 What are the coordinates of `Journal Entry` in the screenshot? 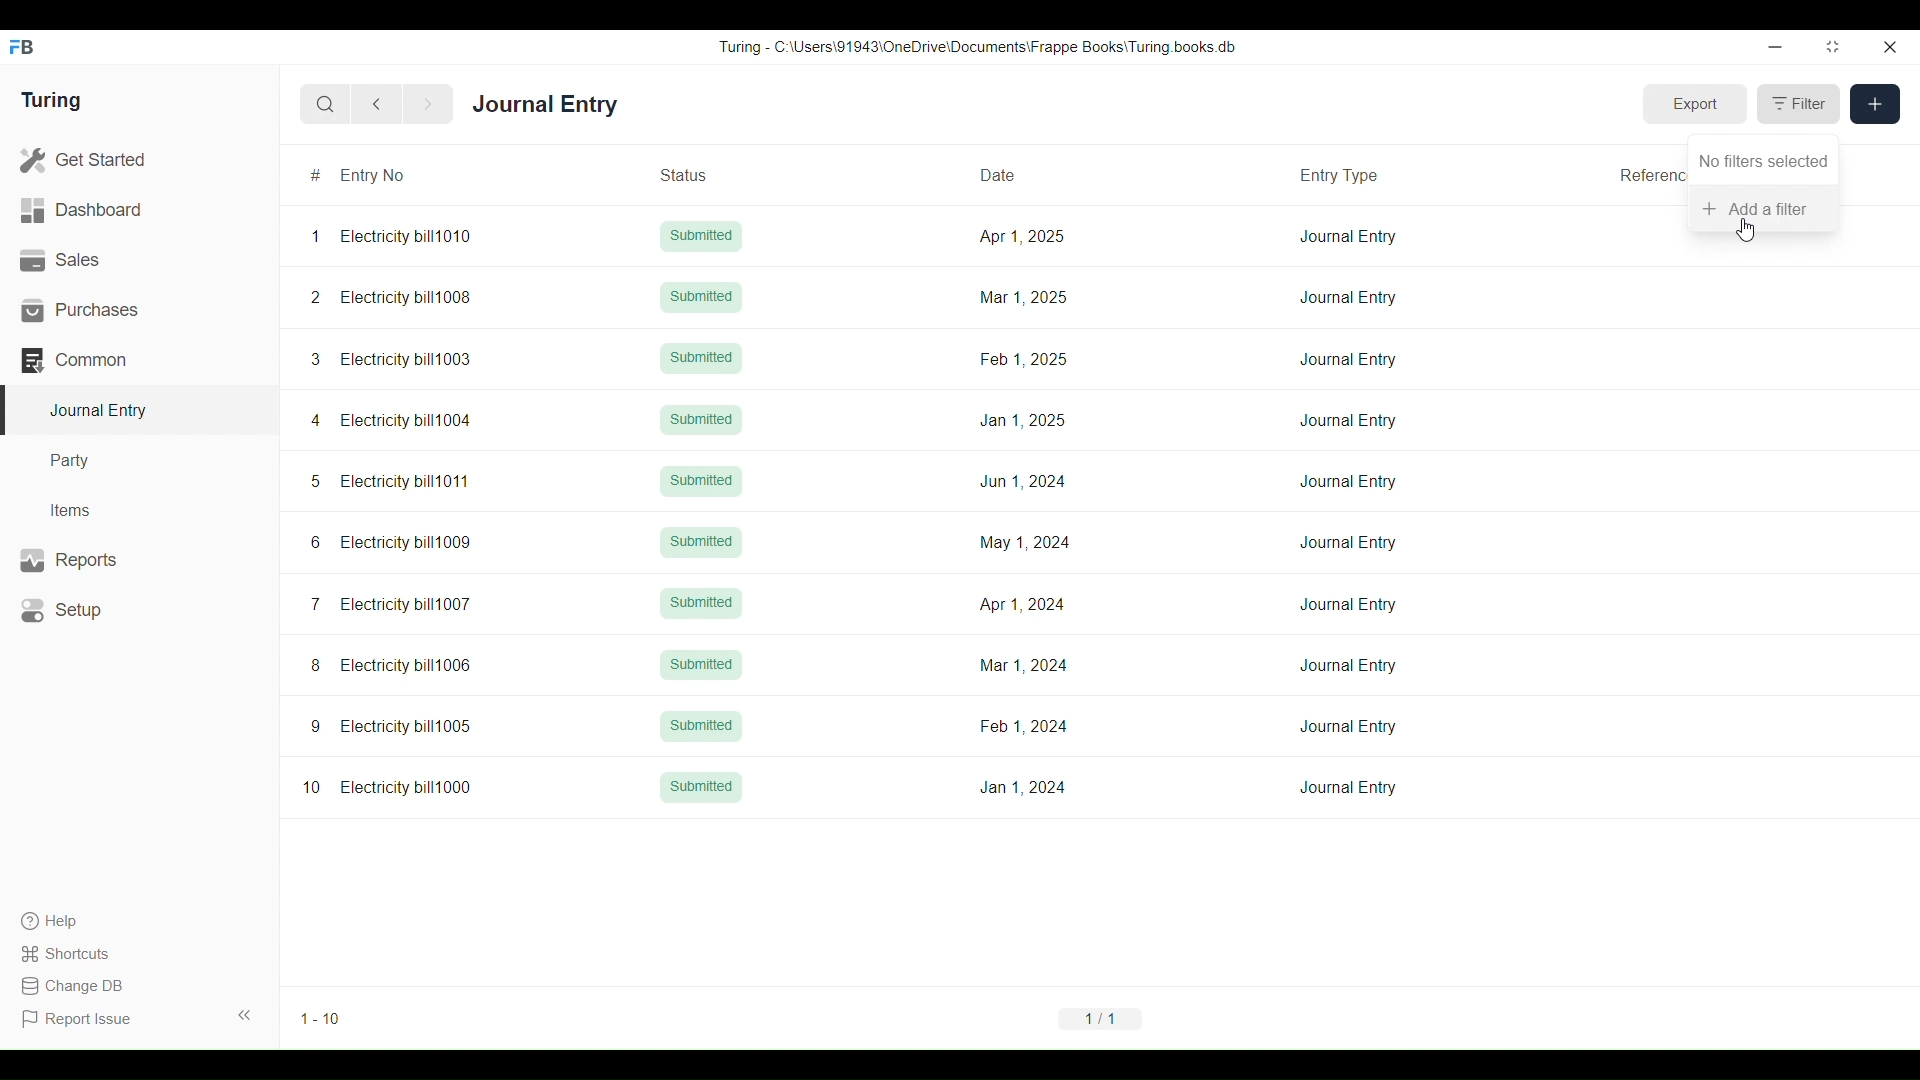 It's located at (1349, 543).